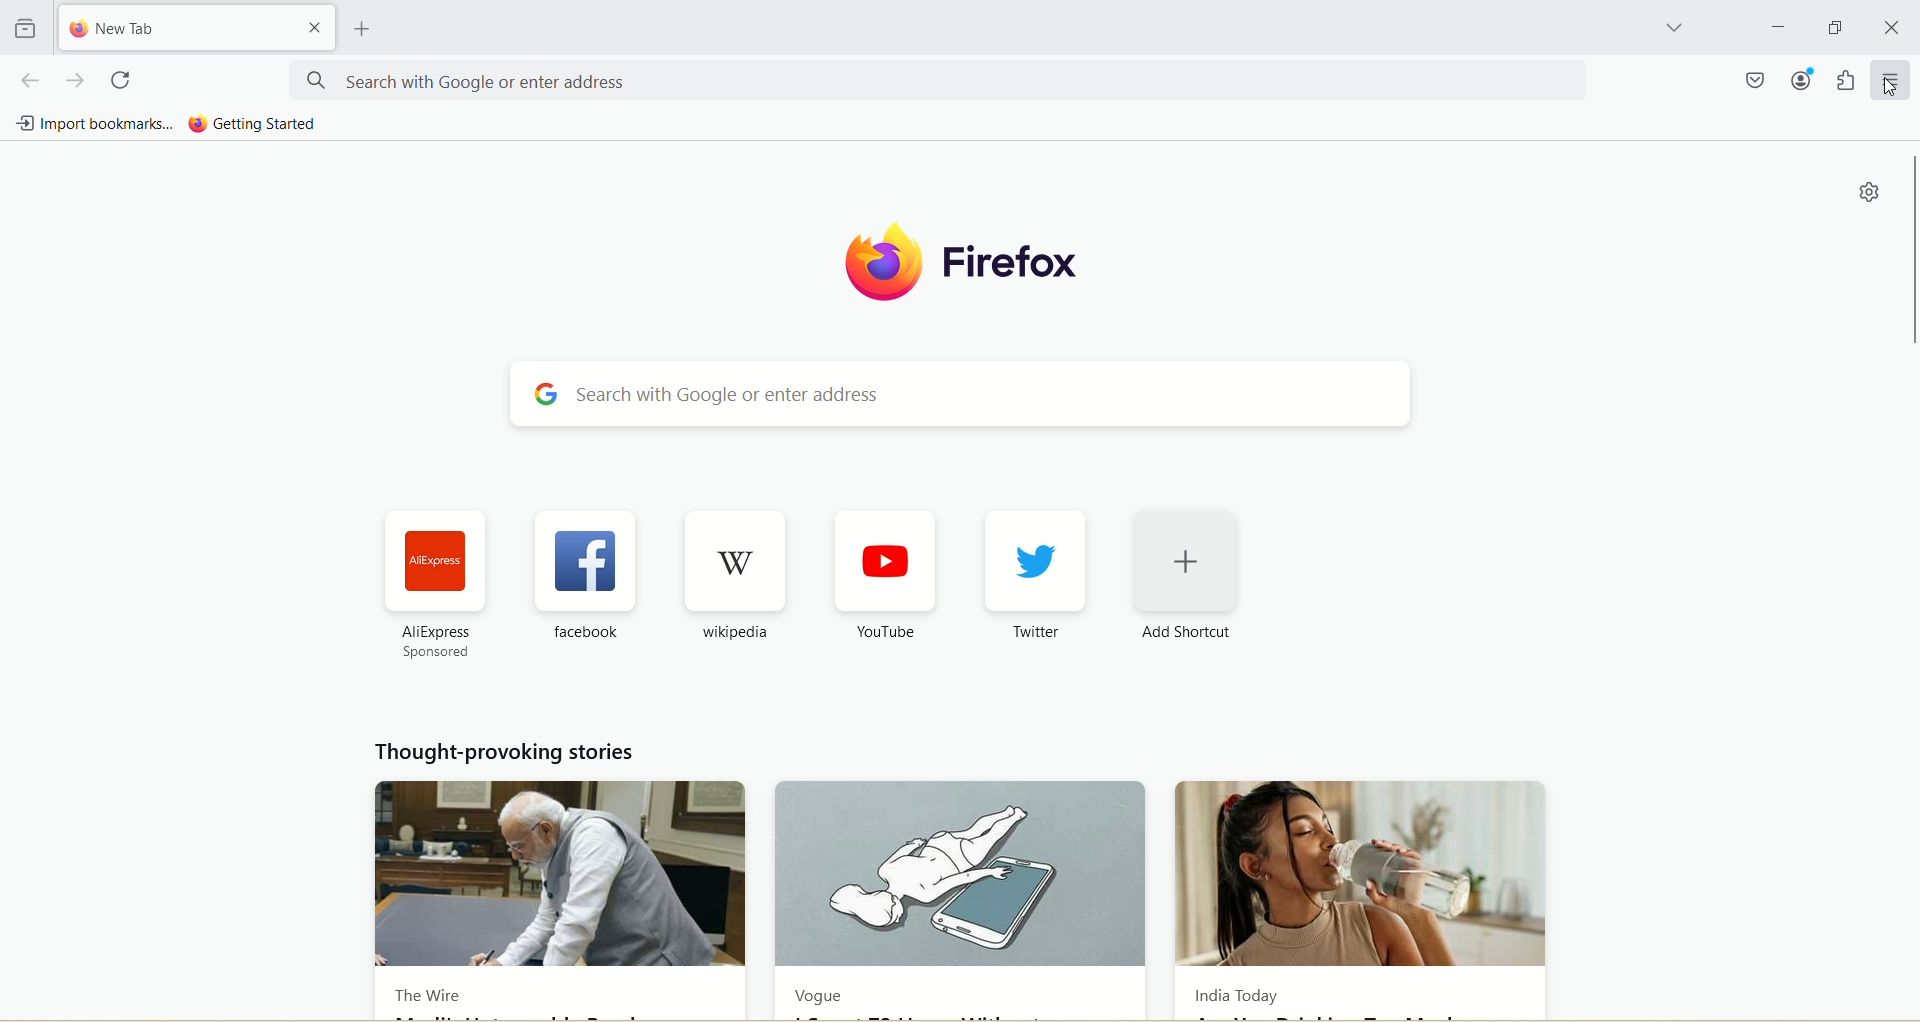 This screenshot has height=1022, width=1920. Describe the element at coordinates (25, 26) in the screenshot. I see `view recent browsing across windows and devices` at that location.